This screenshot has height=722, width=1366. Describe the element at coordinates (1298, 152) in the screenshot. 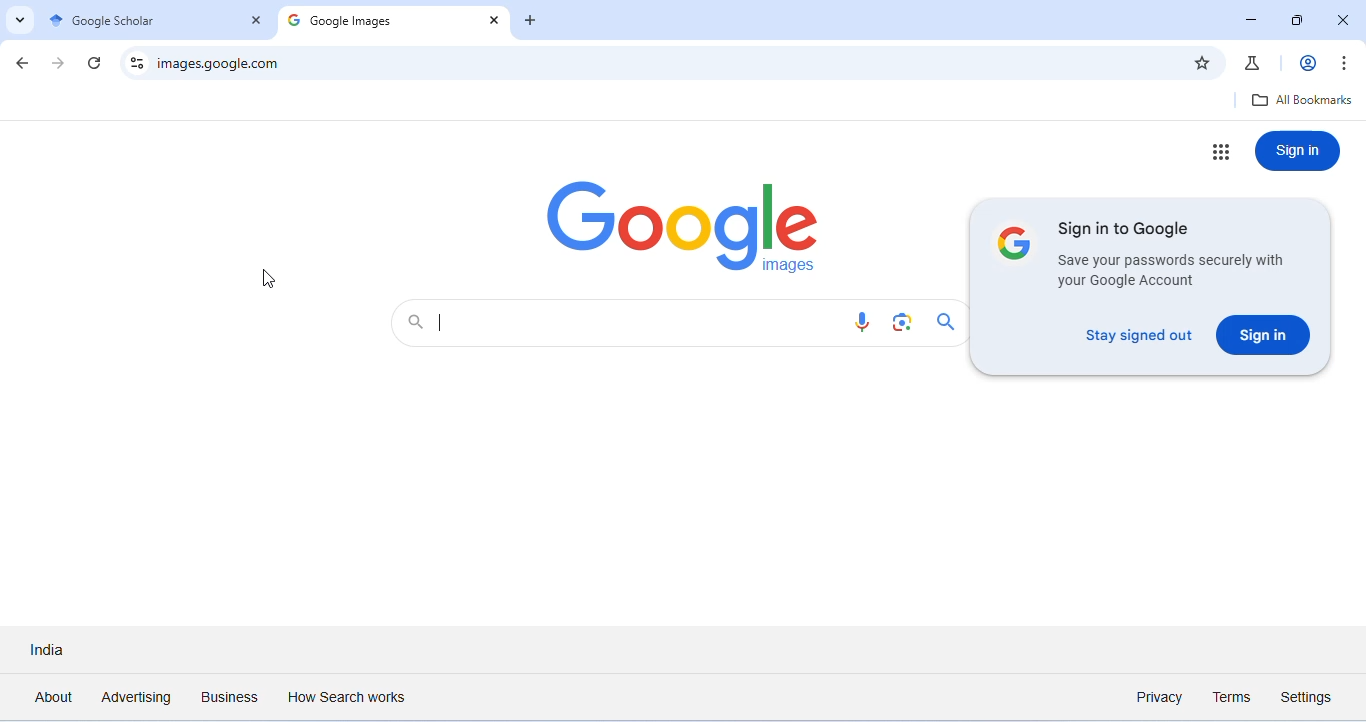

I see `sign in` at that location.